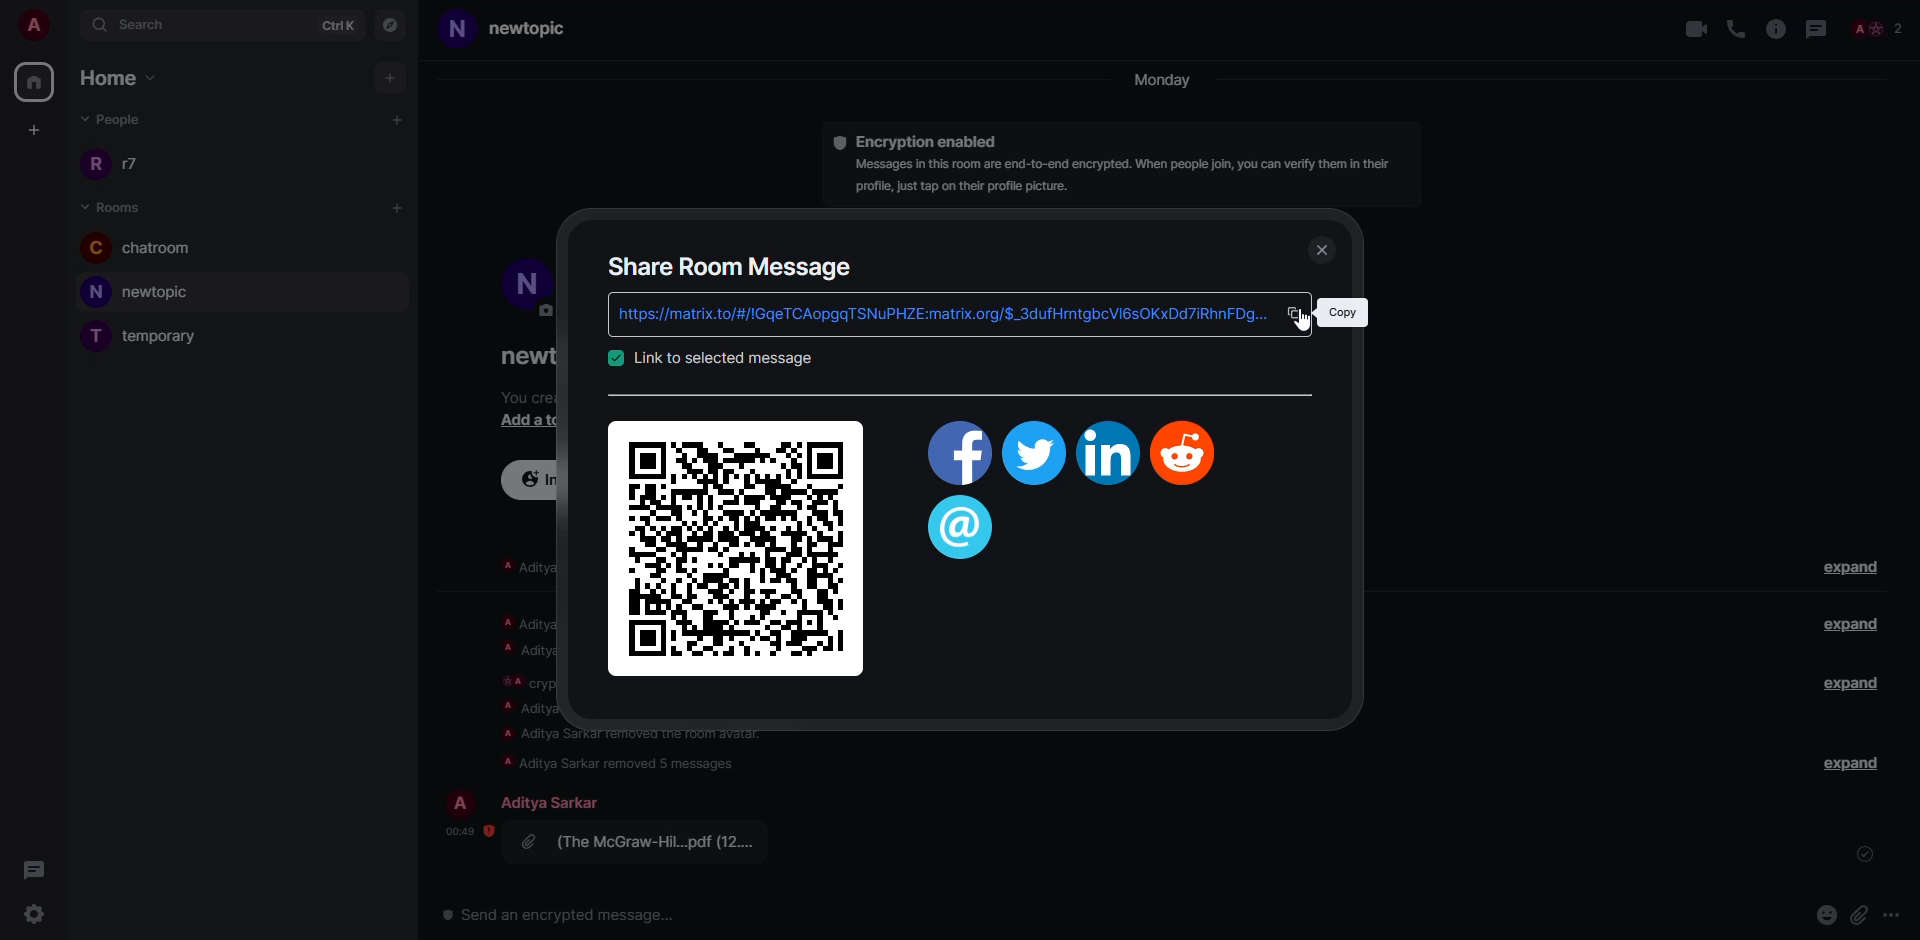 The image size is (1920, 940). I want to click on new topic, so click(148, 291).